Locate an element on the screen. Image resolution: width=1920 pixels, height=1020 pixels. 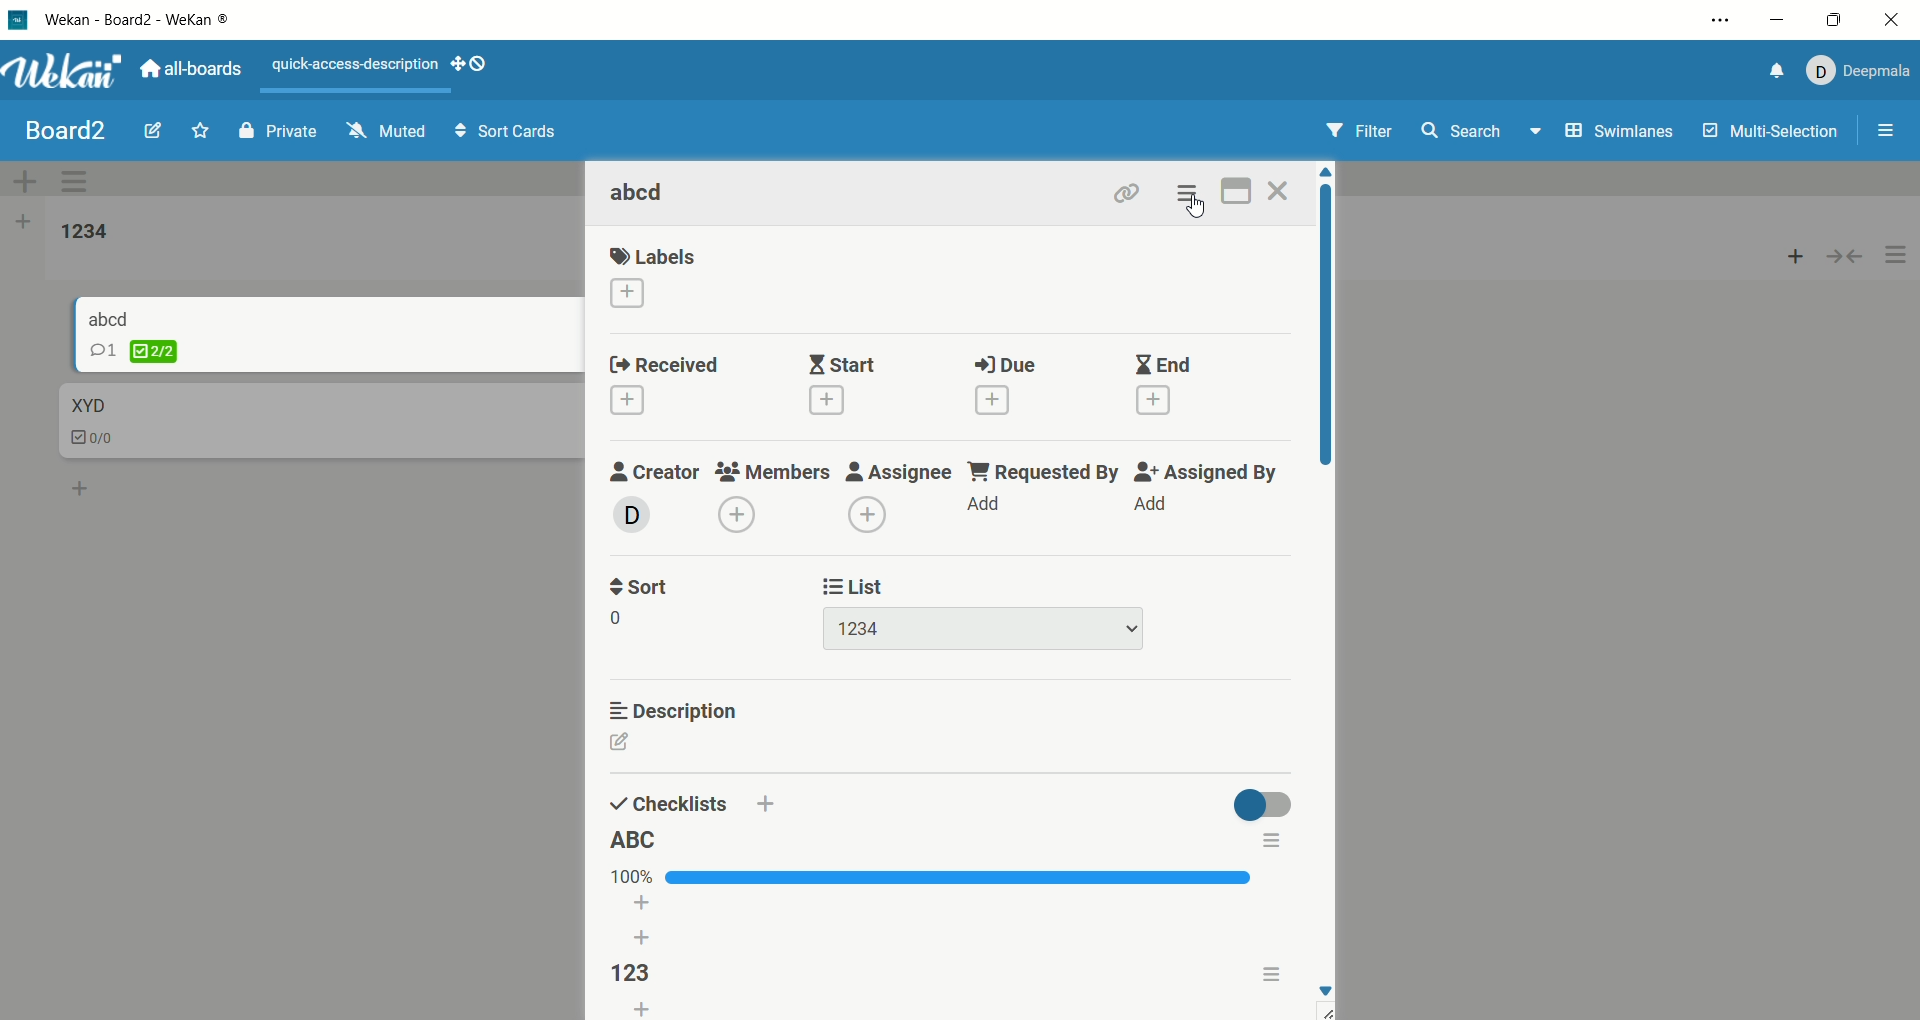
search is located at coordinates (1480, 136).